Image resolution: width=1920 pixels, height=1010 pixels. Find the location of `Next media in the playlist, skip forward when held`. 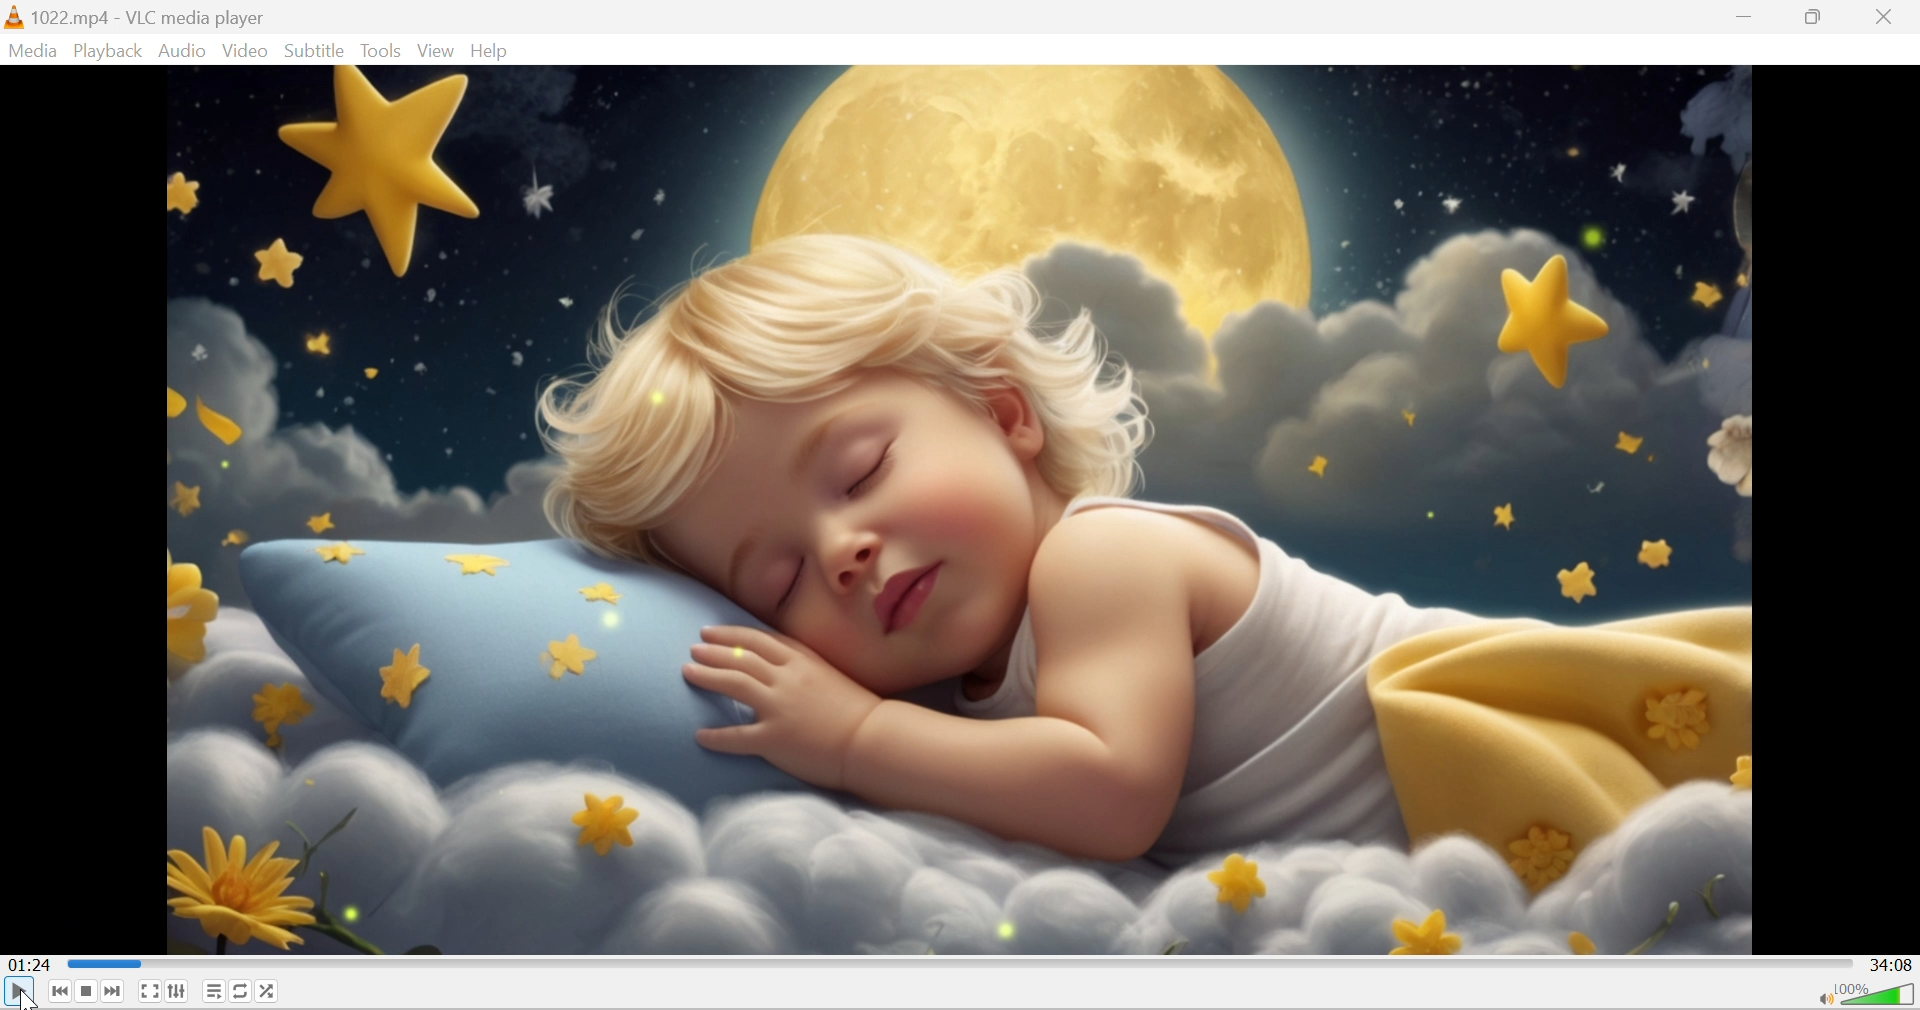

Next media in the playlist, skip forward when held is located at coordinates (111, 991).